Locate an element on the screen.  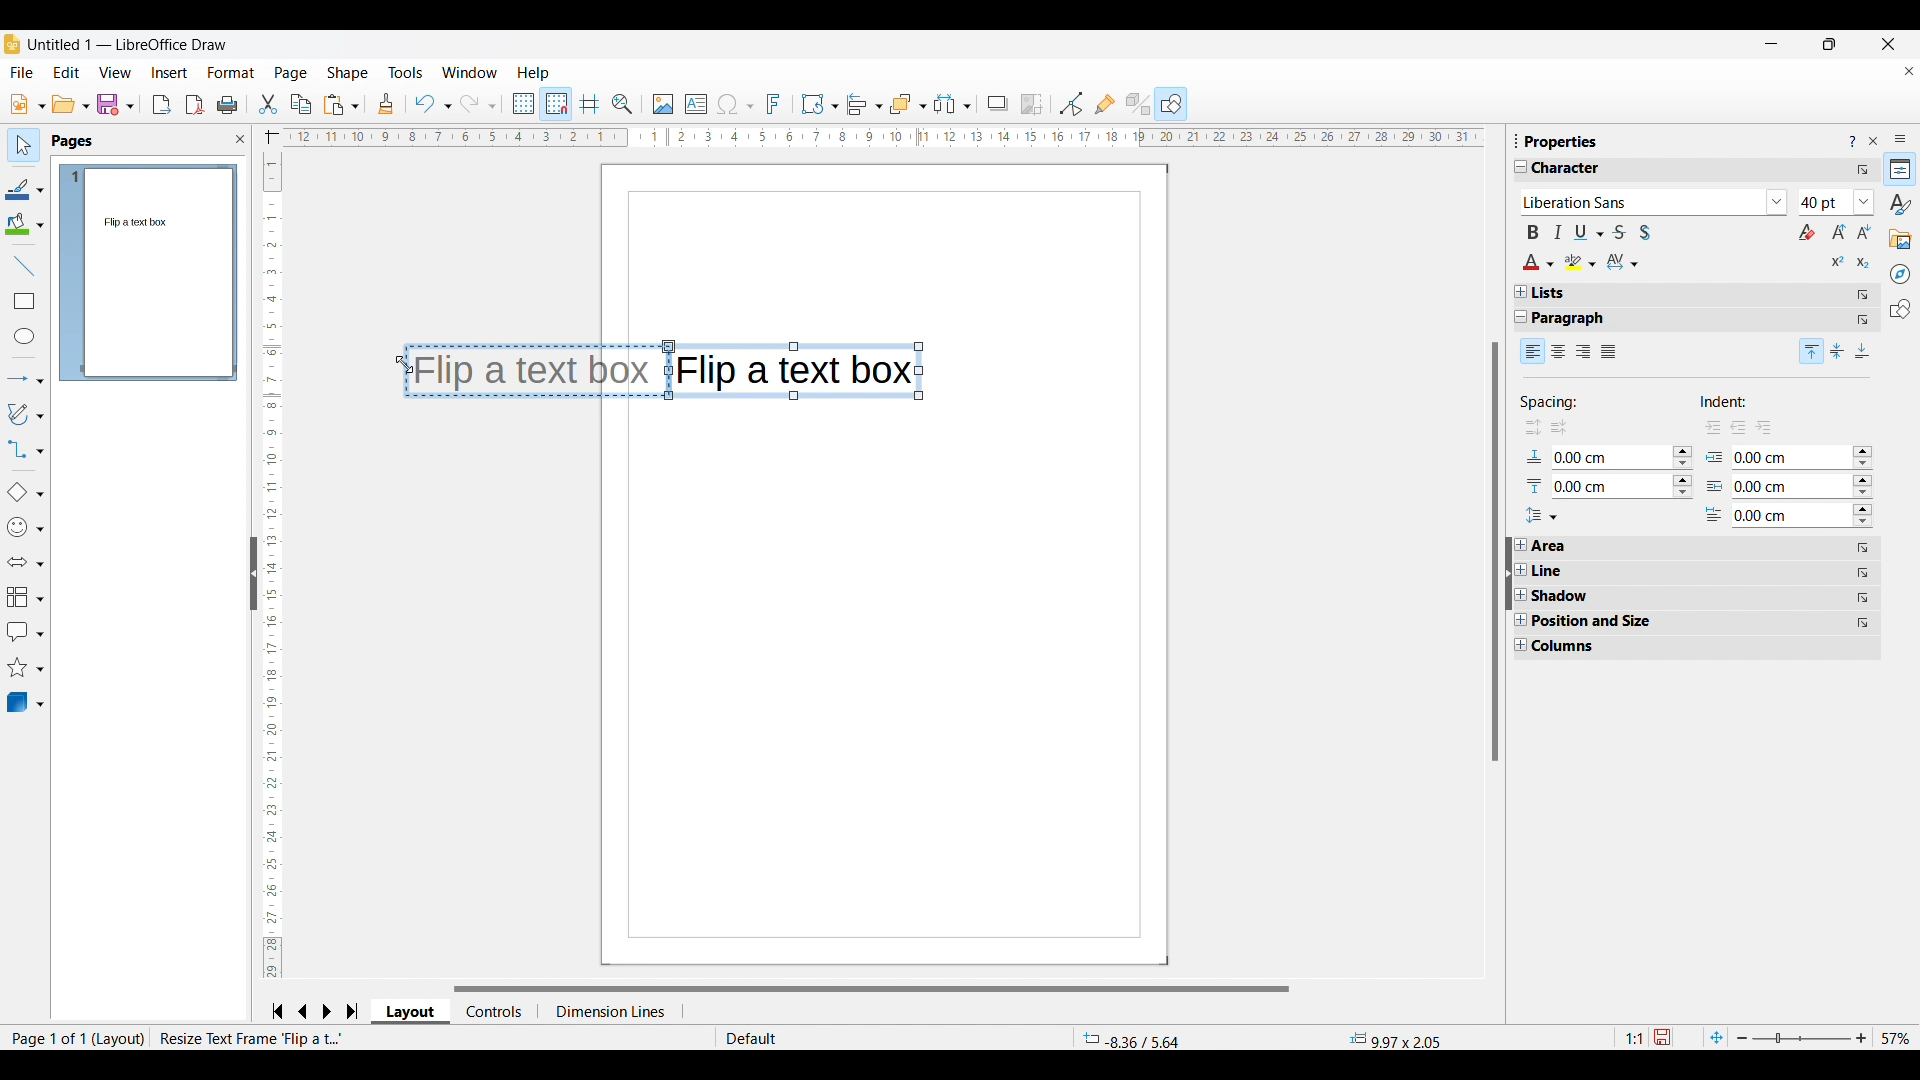
Window menu is located at coordinates (470, 72).